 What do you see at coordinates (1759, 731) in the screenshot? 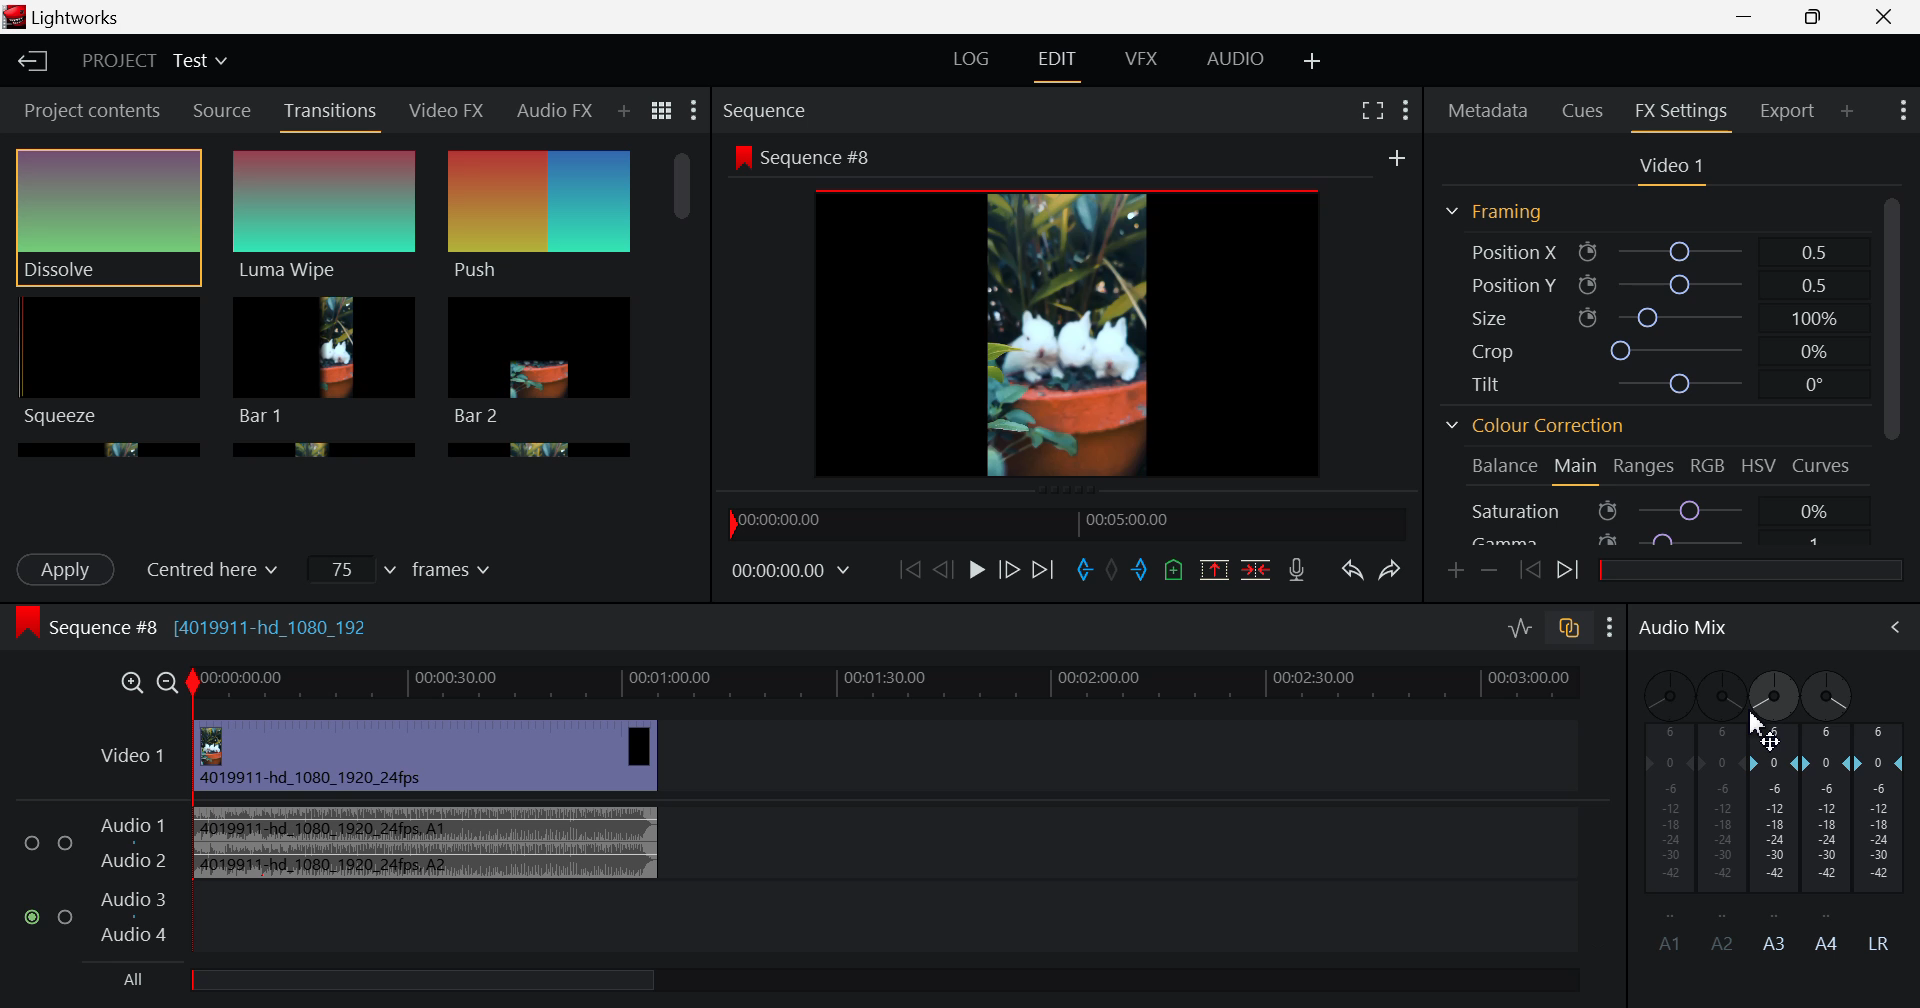
I see `MOUSE_UP Cursor Position` at bounding box center [1759, 731].